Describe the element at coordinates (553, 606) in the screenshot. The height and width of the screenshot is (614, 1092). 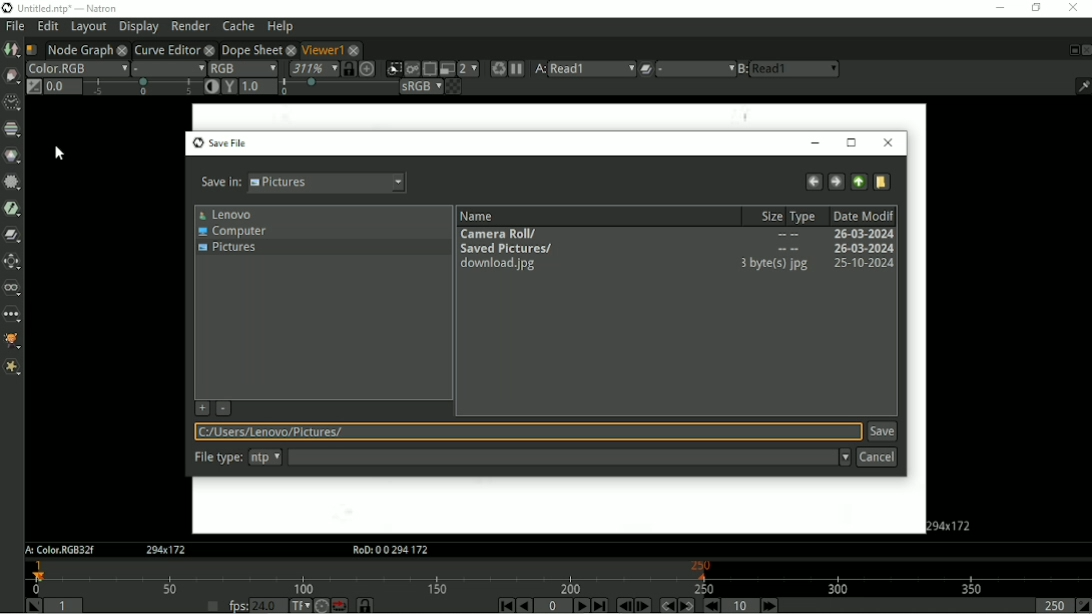
I see `Current frame` at that location.